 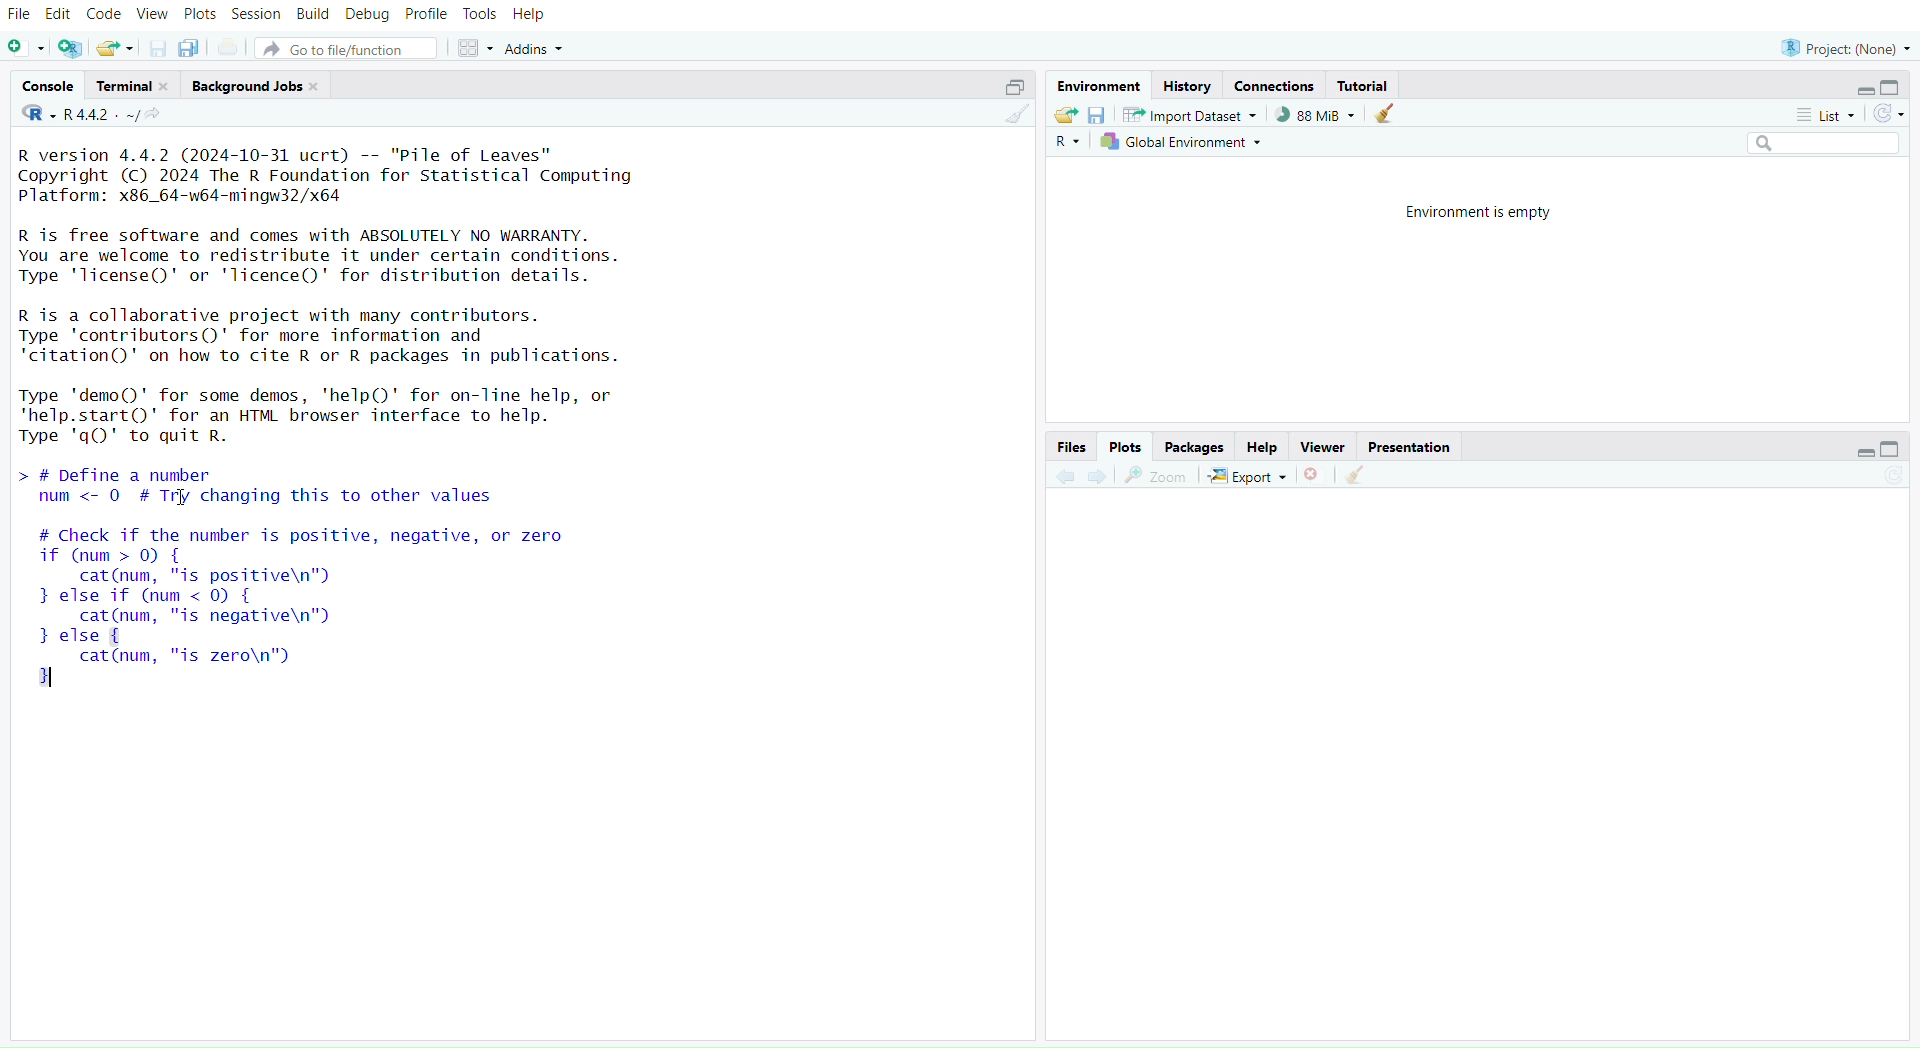 I want to click on console, so click(x=49, y=87).